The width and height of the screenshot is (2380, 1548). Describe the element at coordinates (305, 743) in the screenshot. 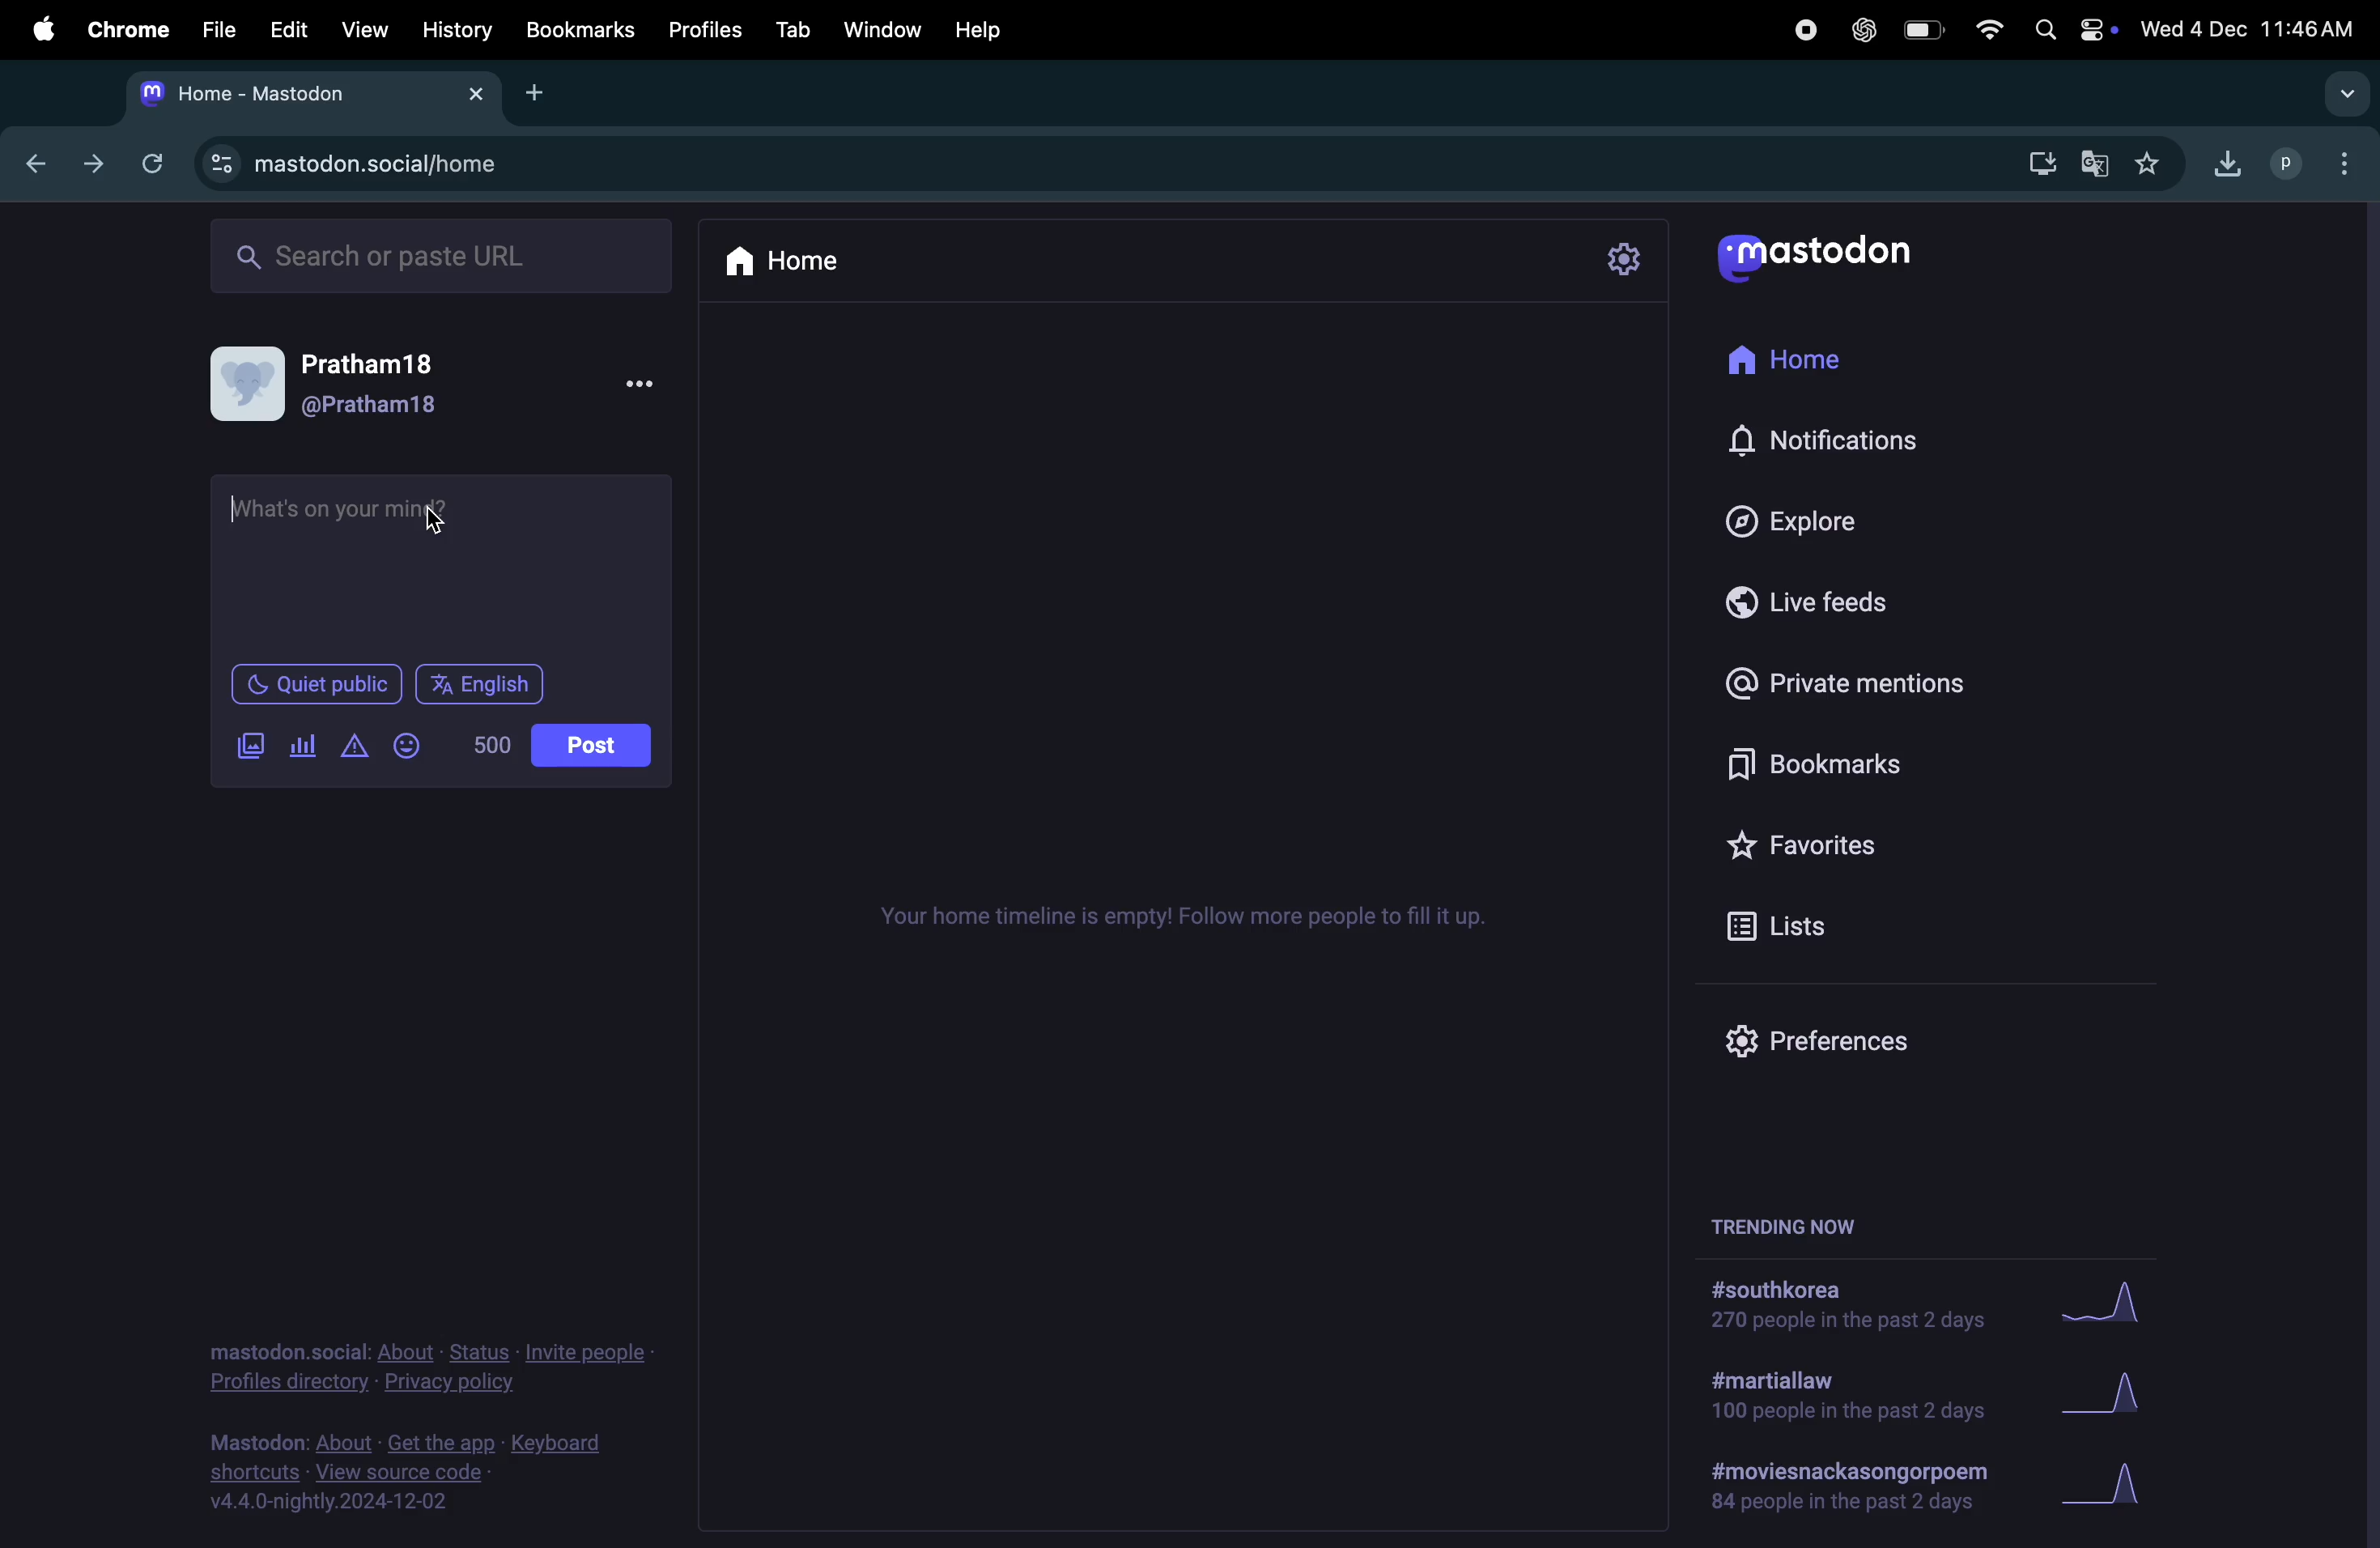

I see `add poll` at that location.